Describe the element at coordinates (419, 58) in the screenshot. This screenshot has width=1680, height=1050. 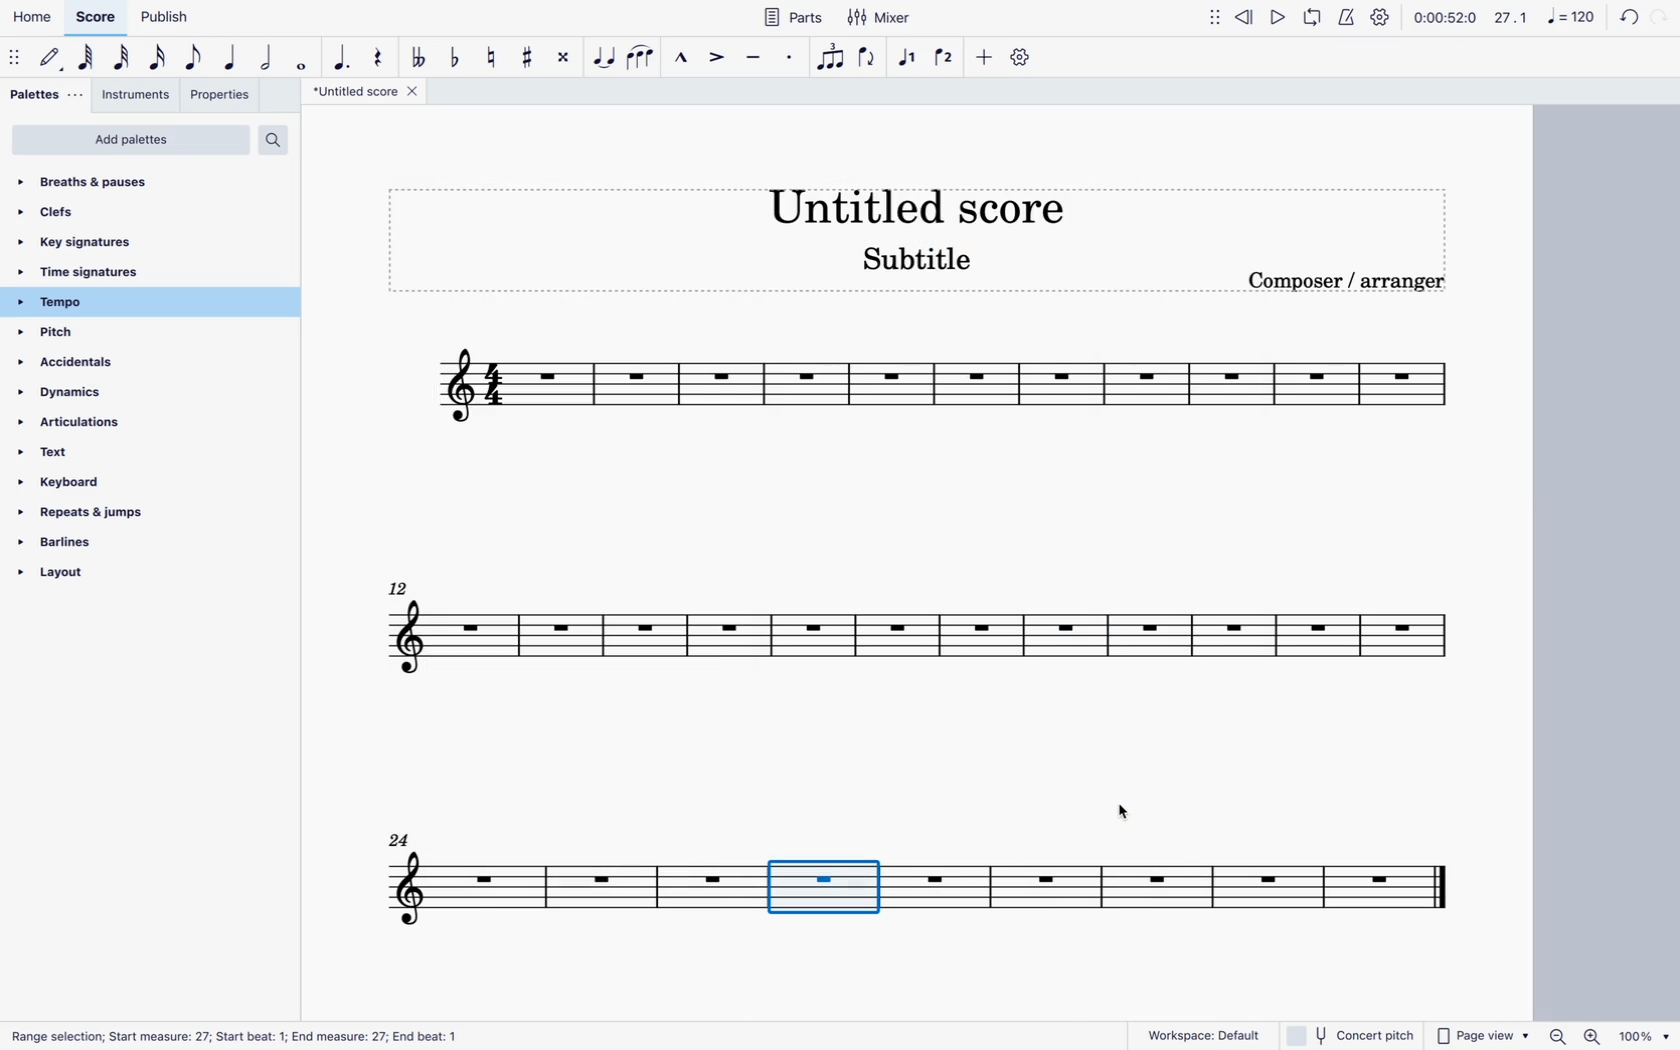
I see `double toggle flat` at that location.